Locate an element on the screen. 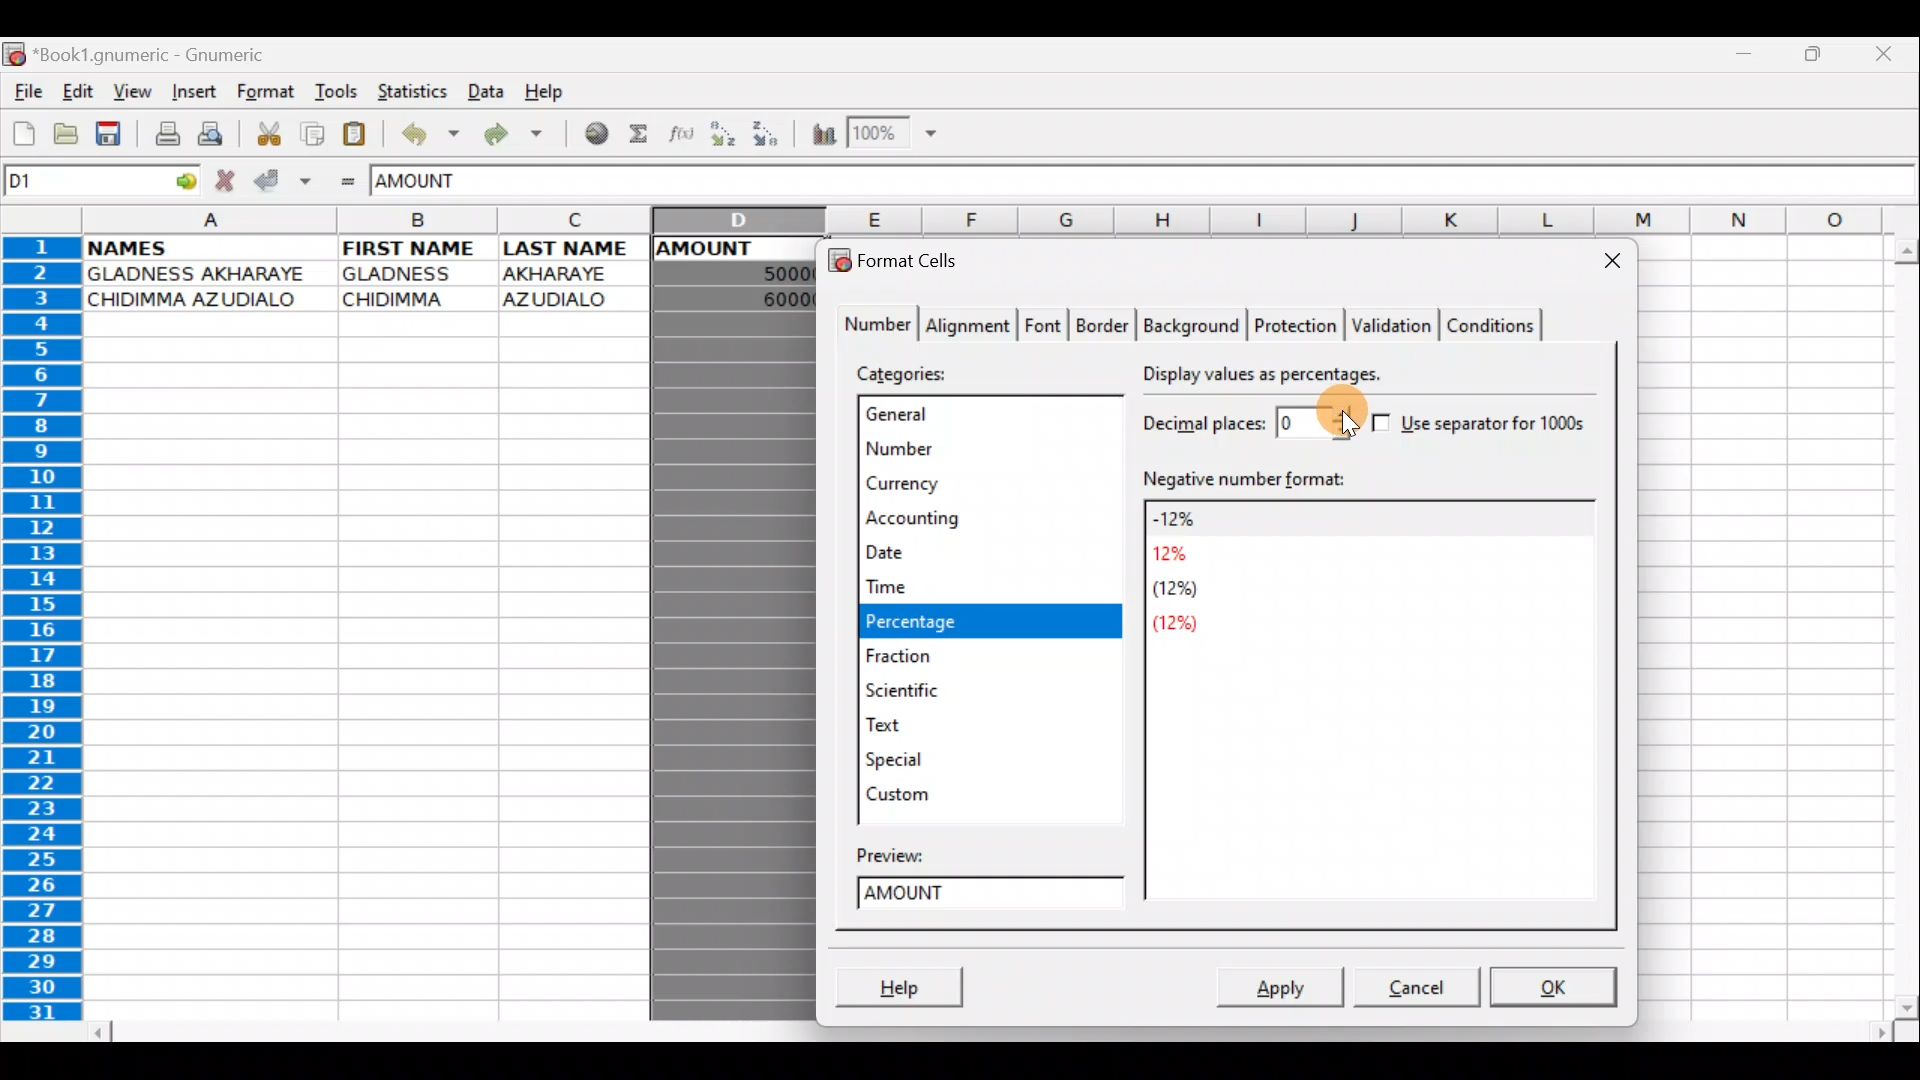 This screenshot has height=1080, width=1920. Negative number format: is located at coordinates (1364, 478).